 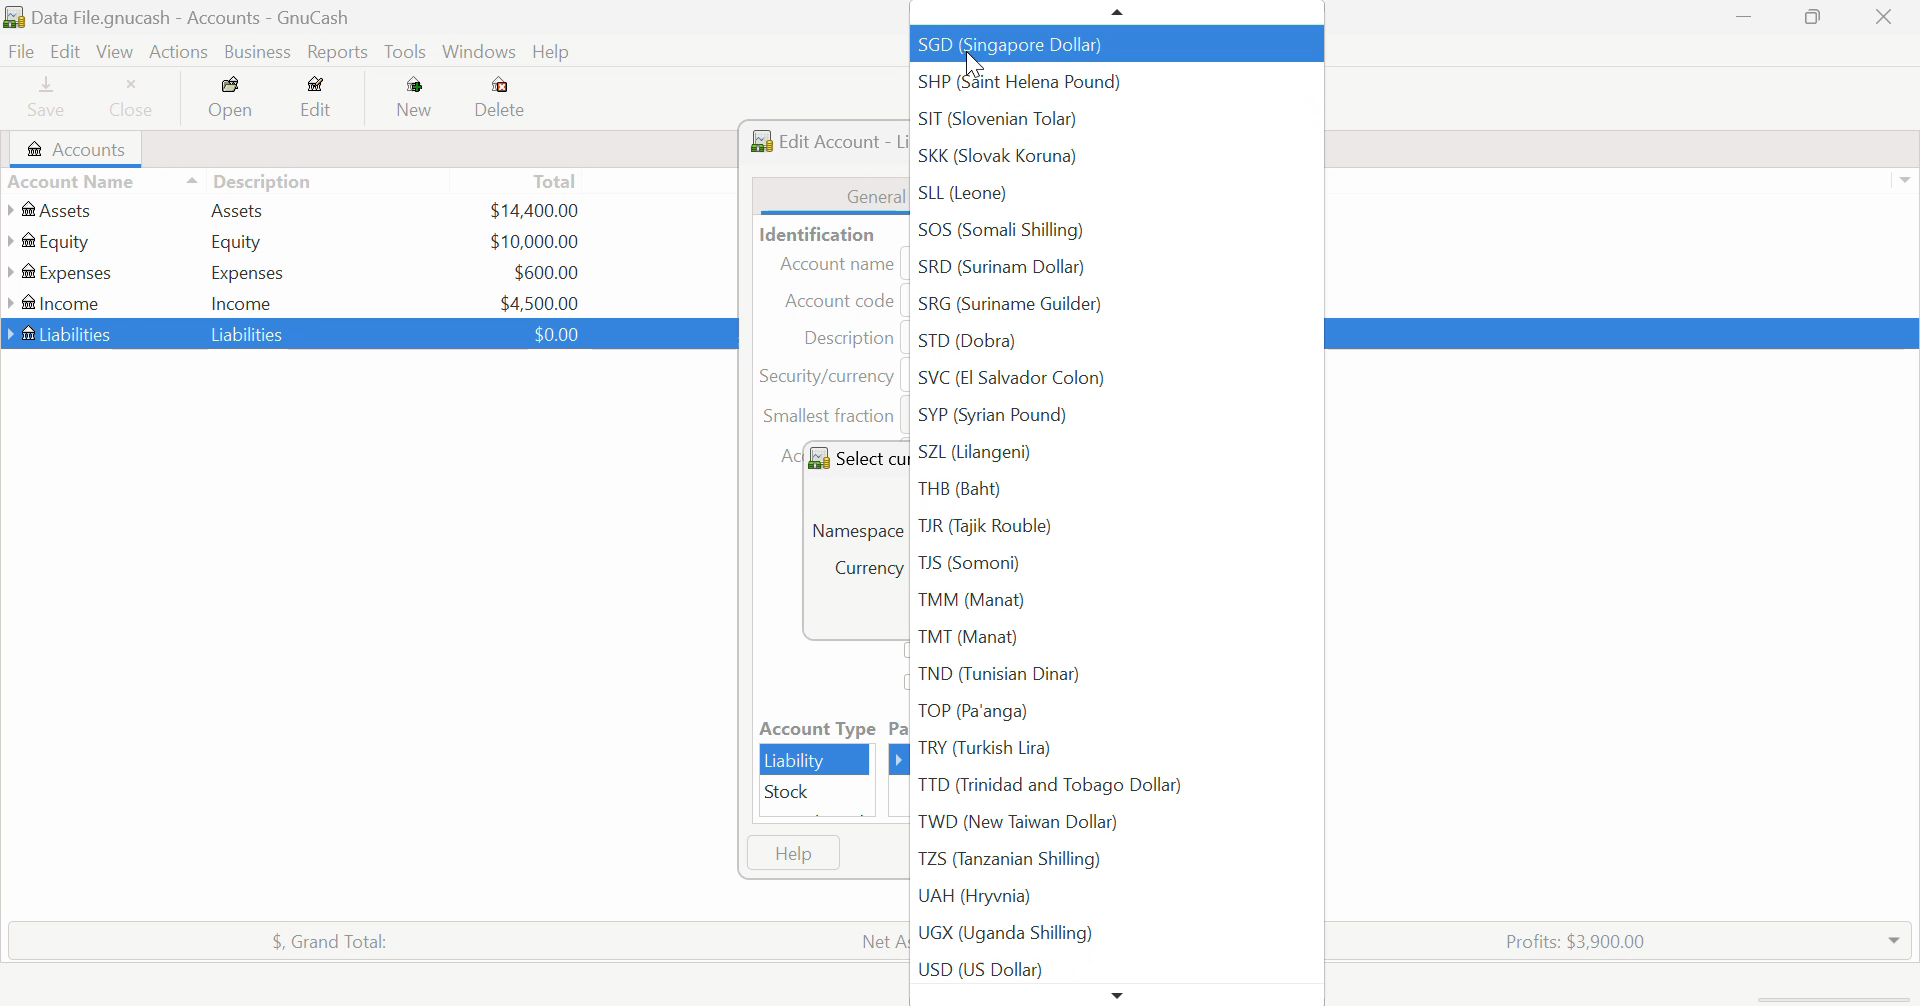 I want to click on Cursor on SGD, so click(x=972, y=57).